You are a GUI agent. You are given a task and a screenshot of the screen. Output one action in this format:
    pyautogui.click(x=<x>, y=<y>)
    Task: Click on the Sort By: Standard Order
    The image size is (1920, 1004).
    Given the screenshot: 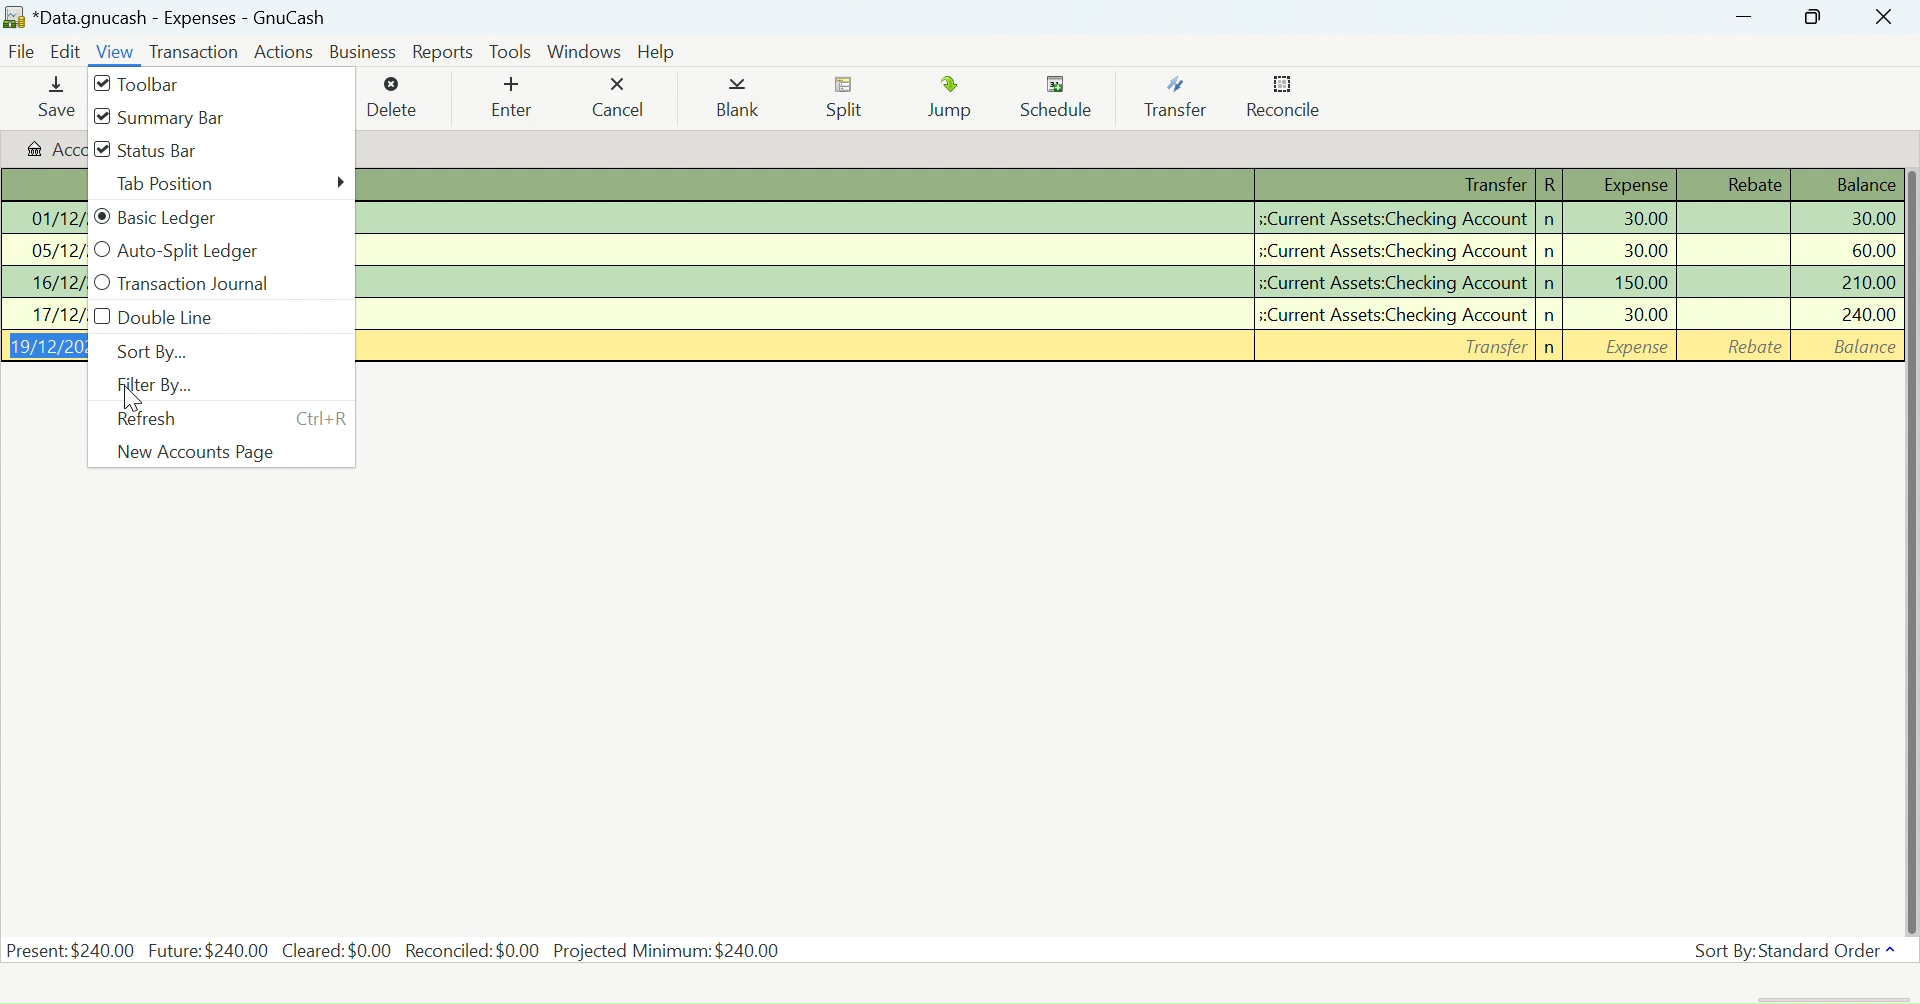 What is the action you would take?
    pyautogui.click(x=1790, y=951)
    